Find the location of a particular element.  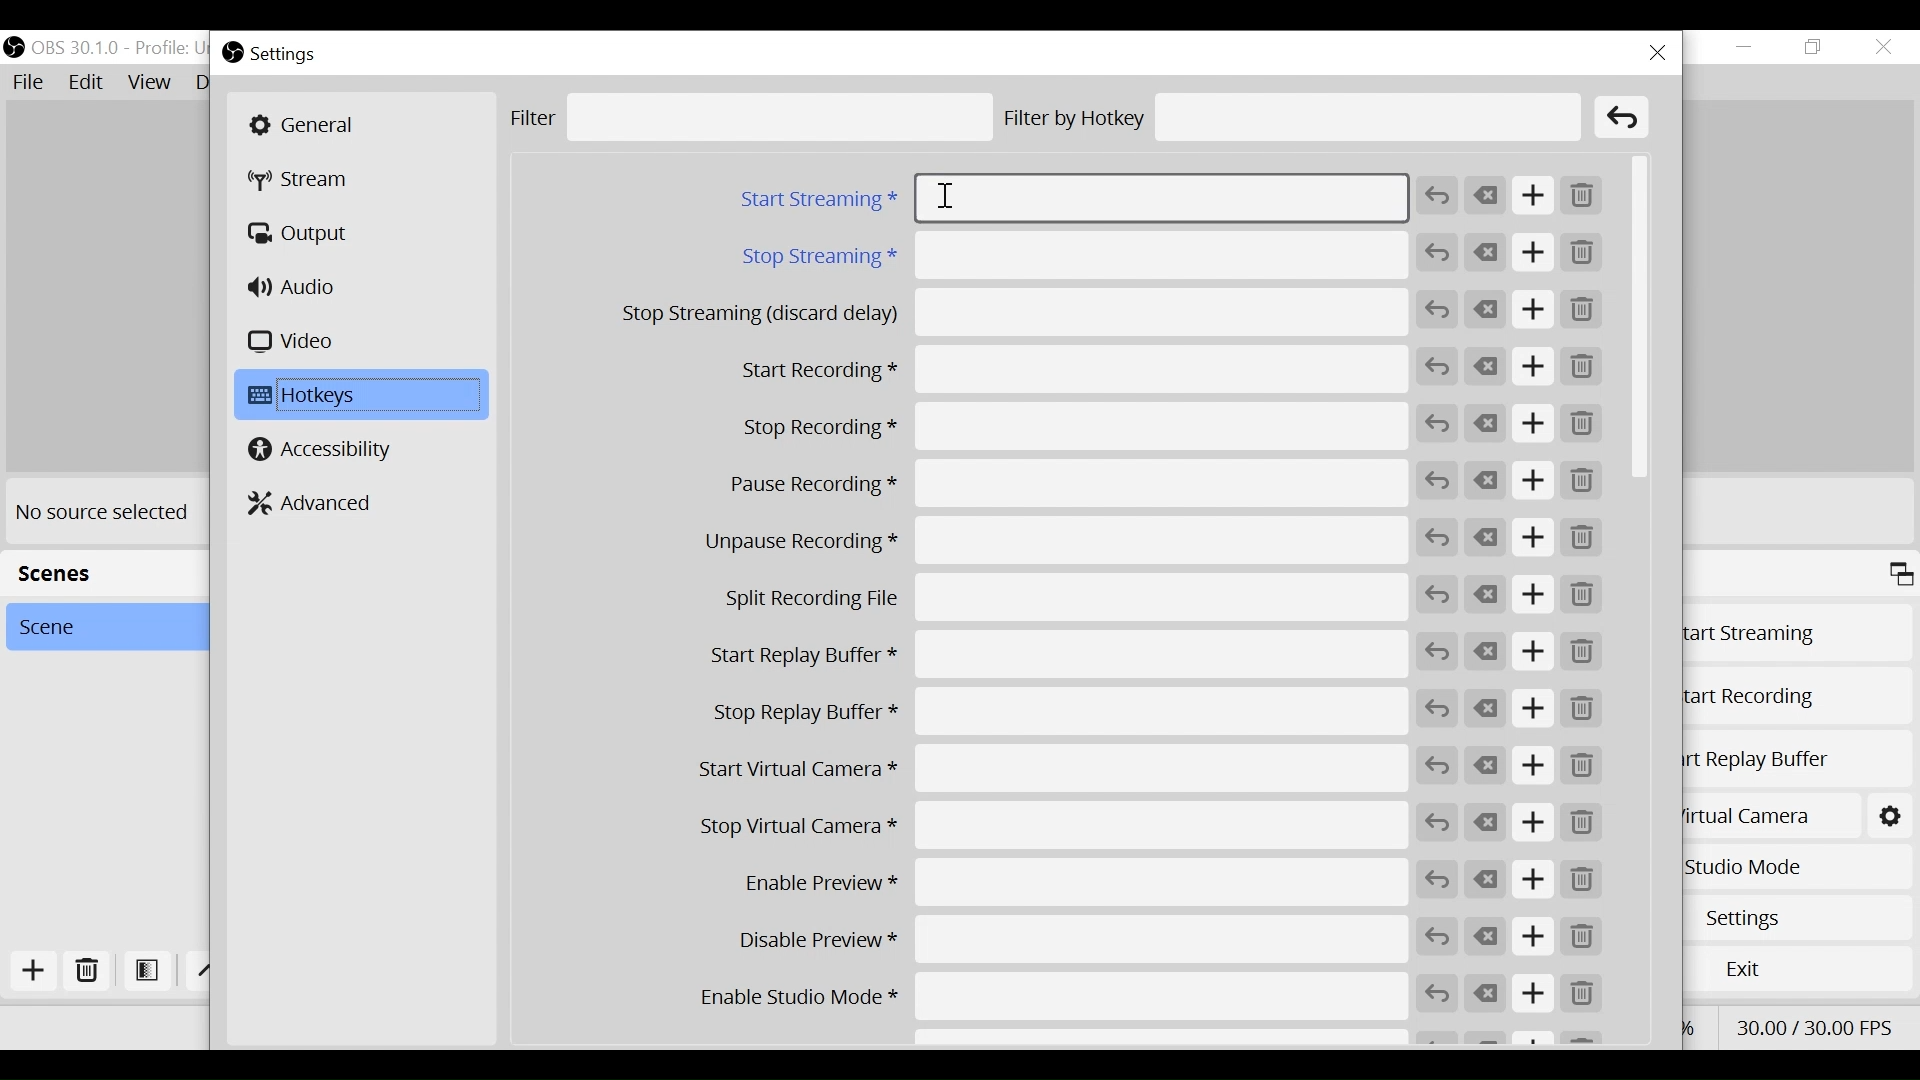

Open Filter Scene is located at coordinates (148, 970).